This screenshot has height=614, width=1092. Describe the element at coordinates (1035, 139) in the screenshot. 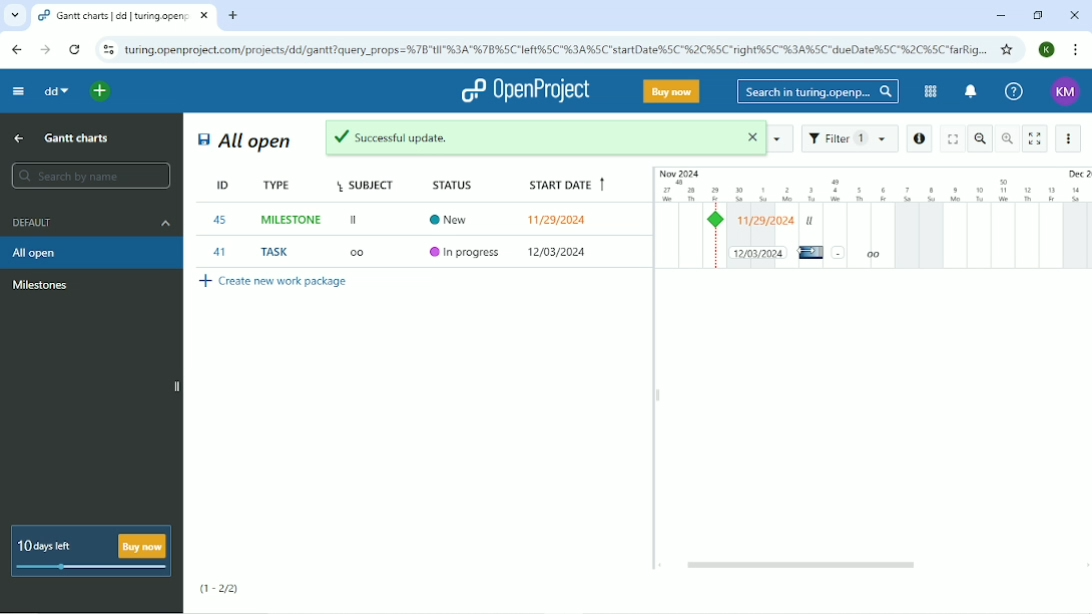

I see `Activate zen mode` at that location.